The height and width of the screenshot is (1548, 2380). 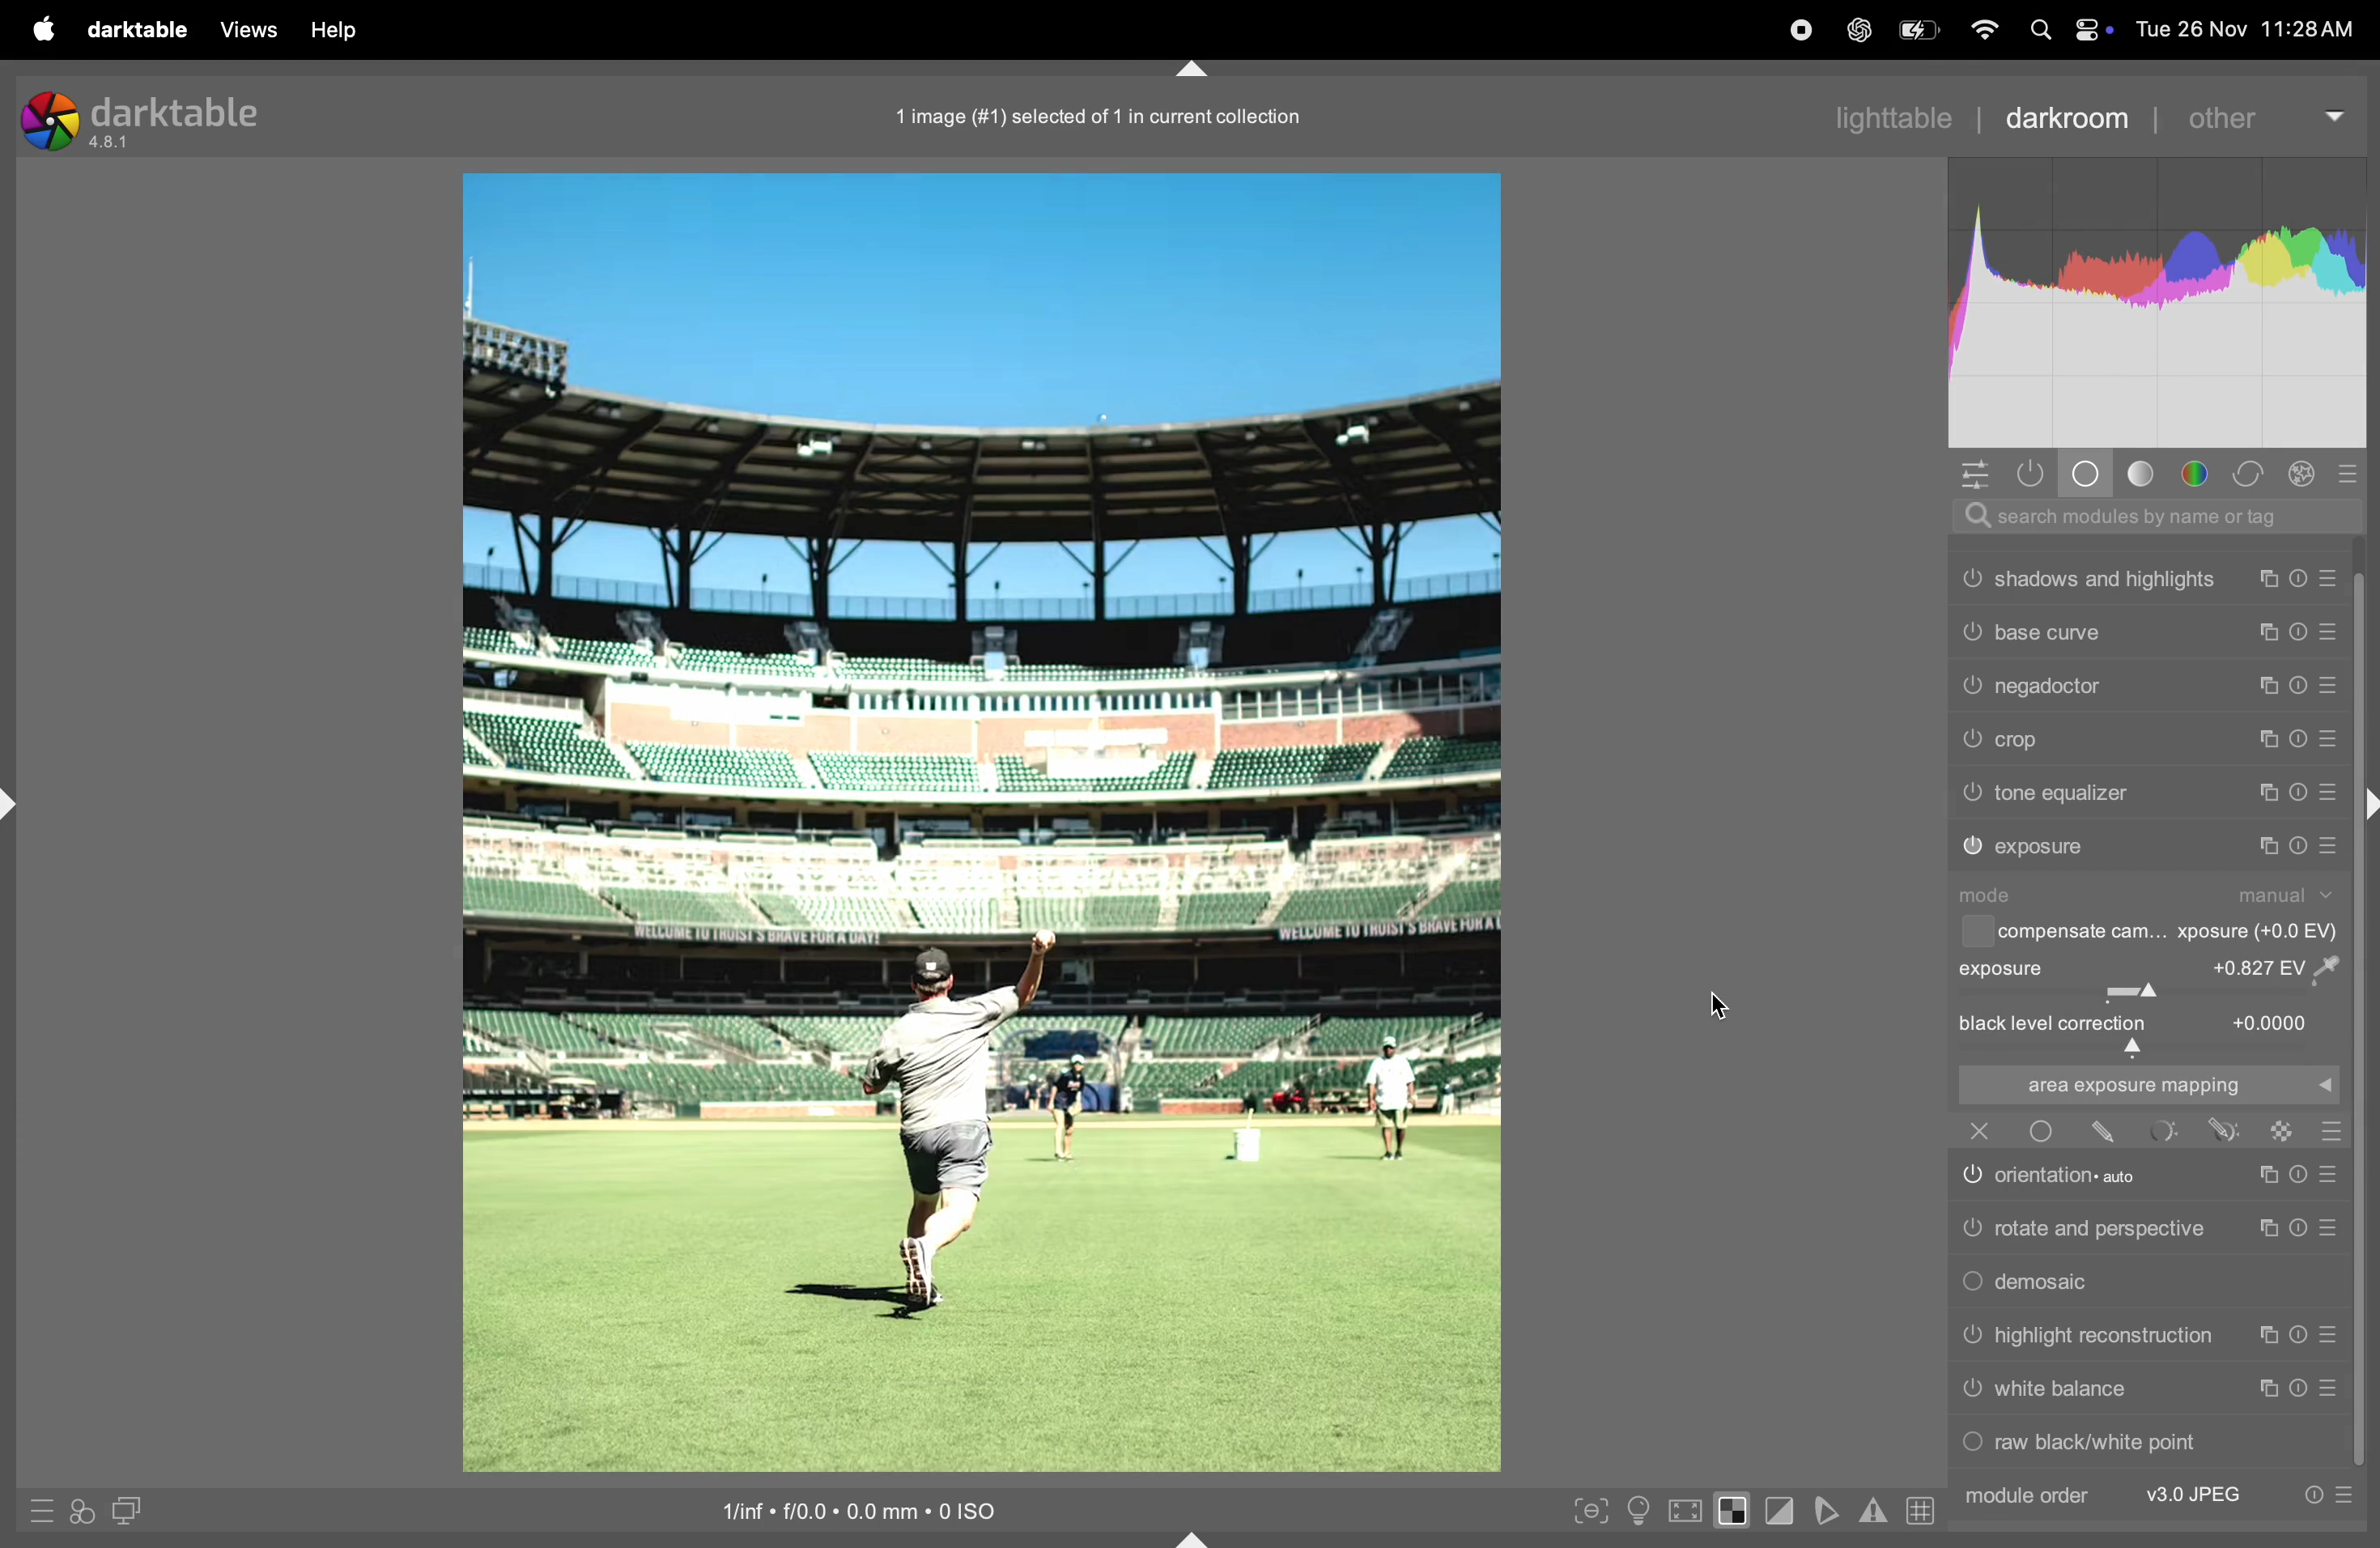 I want to click on Switch on or off, so click(x=1971, y=794).